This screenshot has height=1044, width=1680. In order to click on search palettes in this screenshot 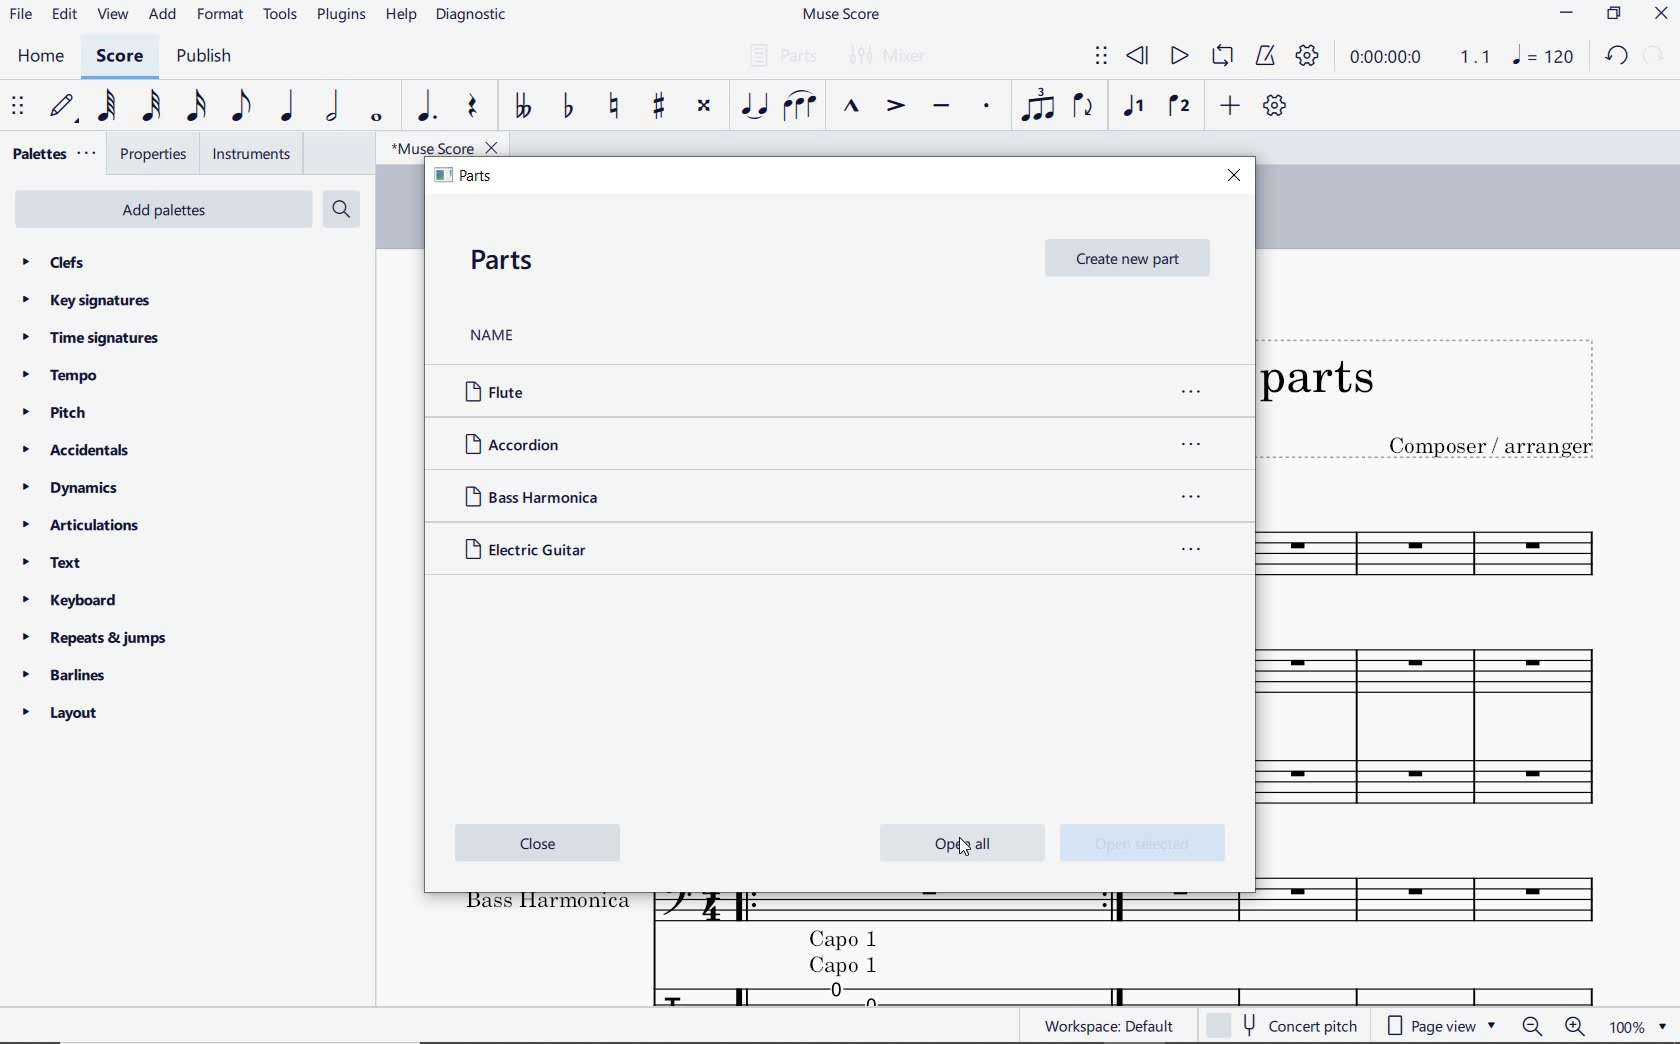, I will do `click(339, 210)`.